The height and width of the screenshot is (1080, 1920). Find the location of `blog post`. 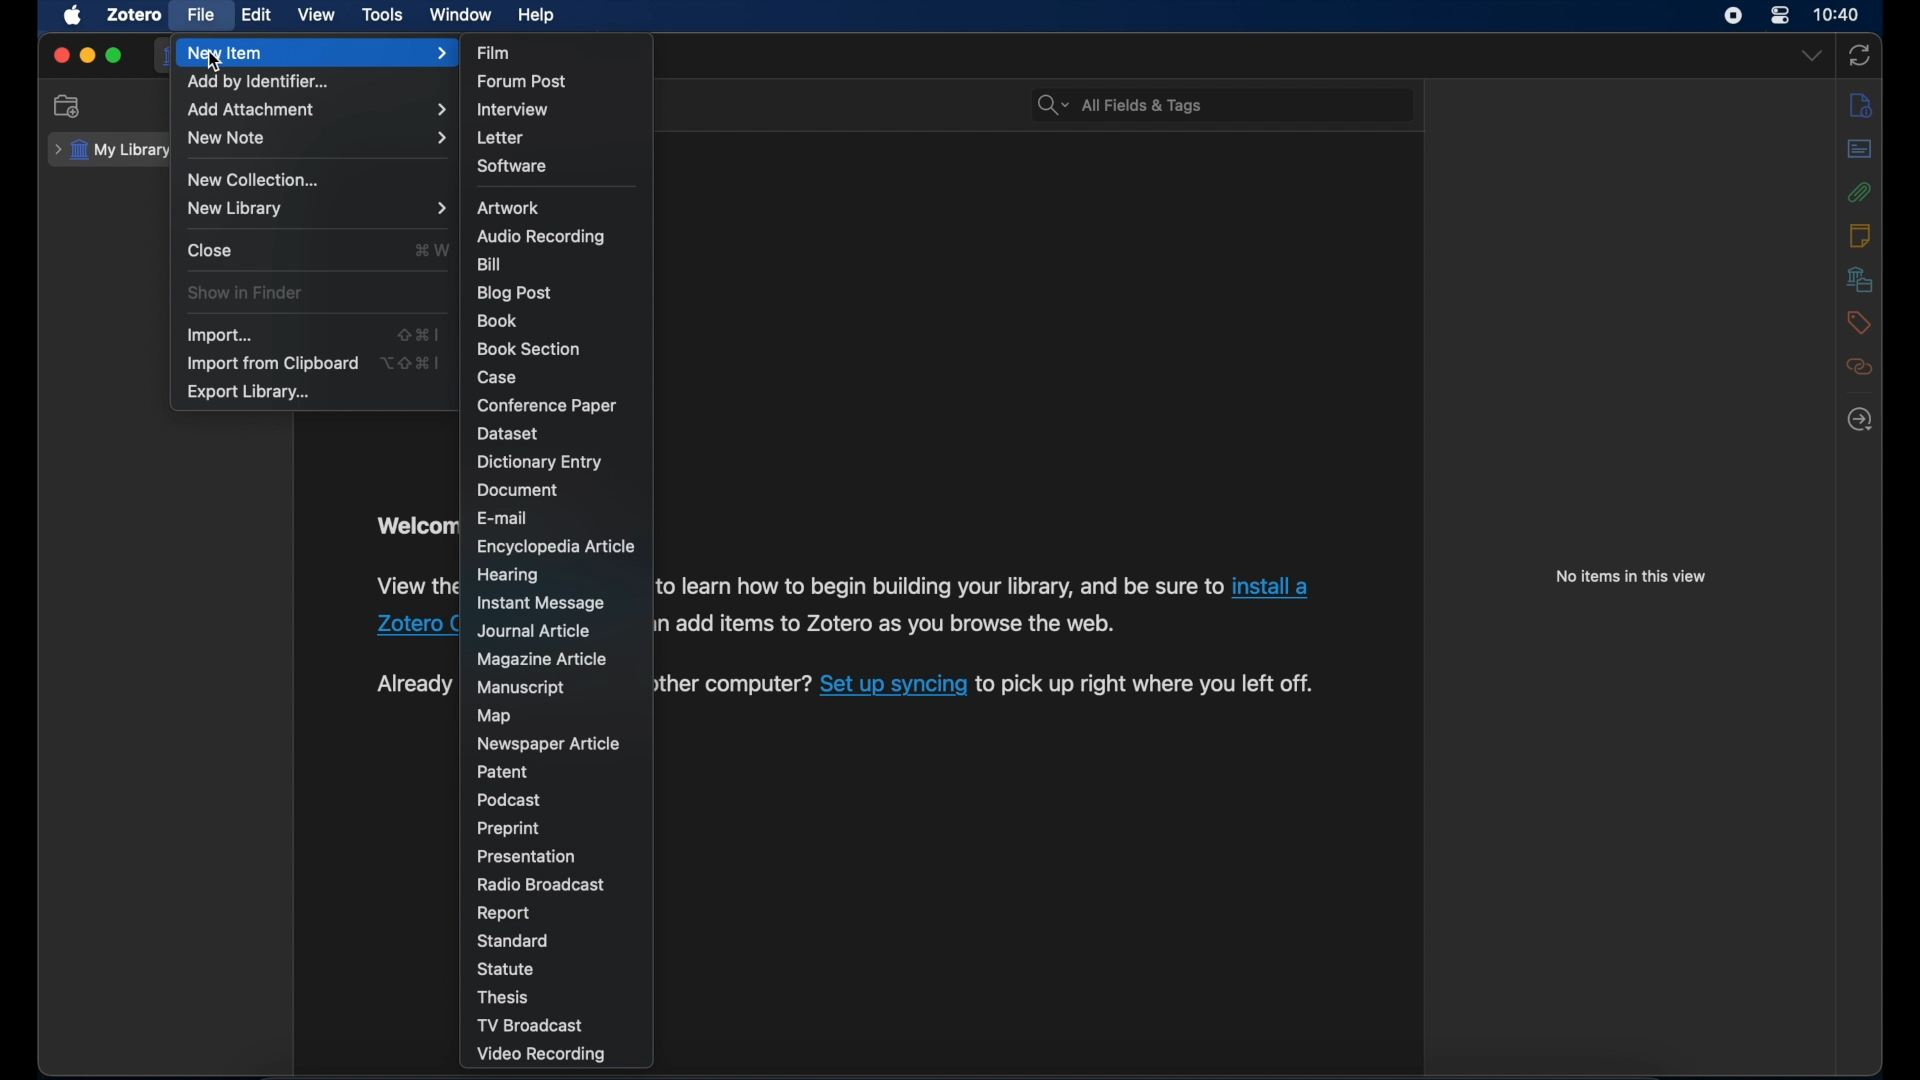

blog post is located at coordinates (515, 293).